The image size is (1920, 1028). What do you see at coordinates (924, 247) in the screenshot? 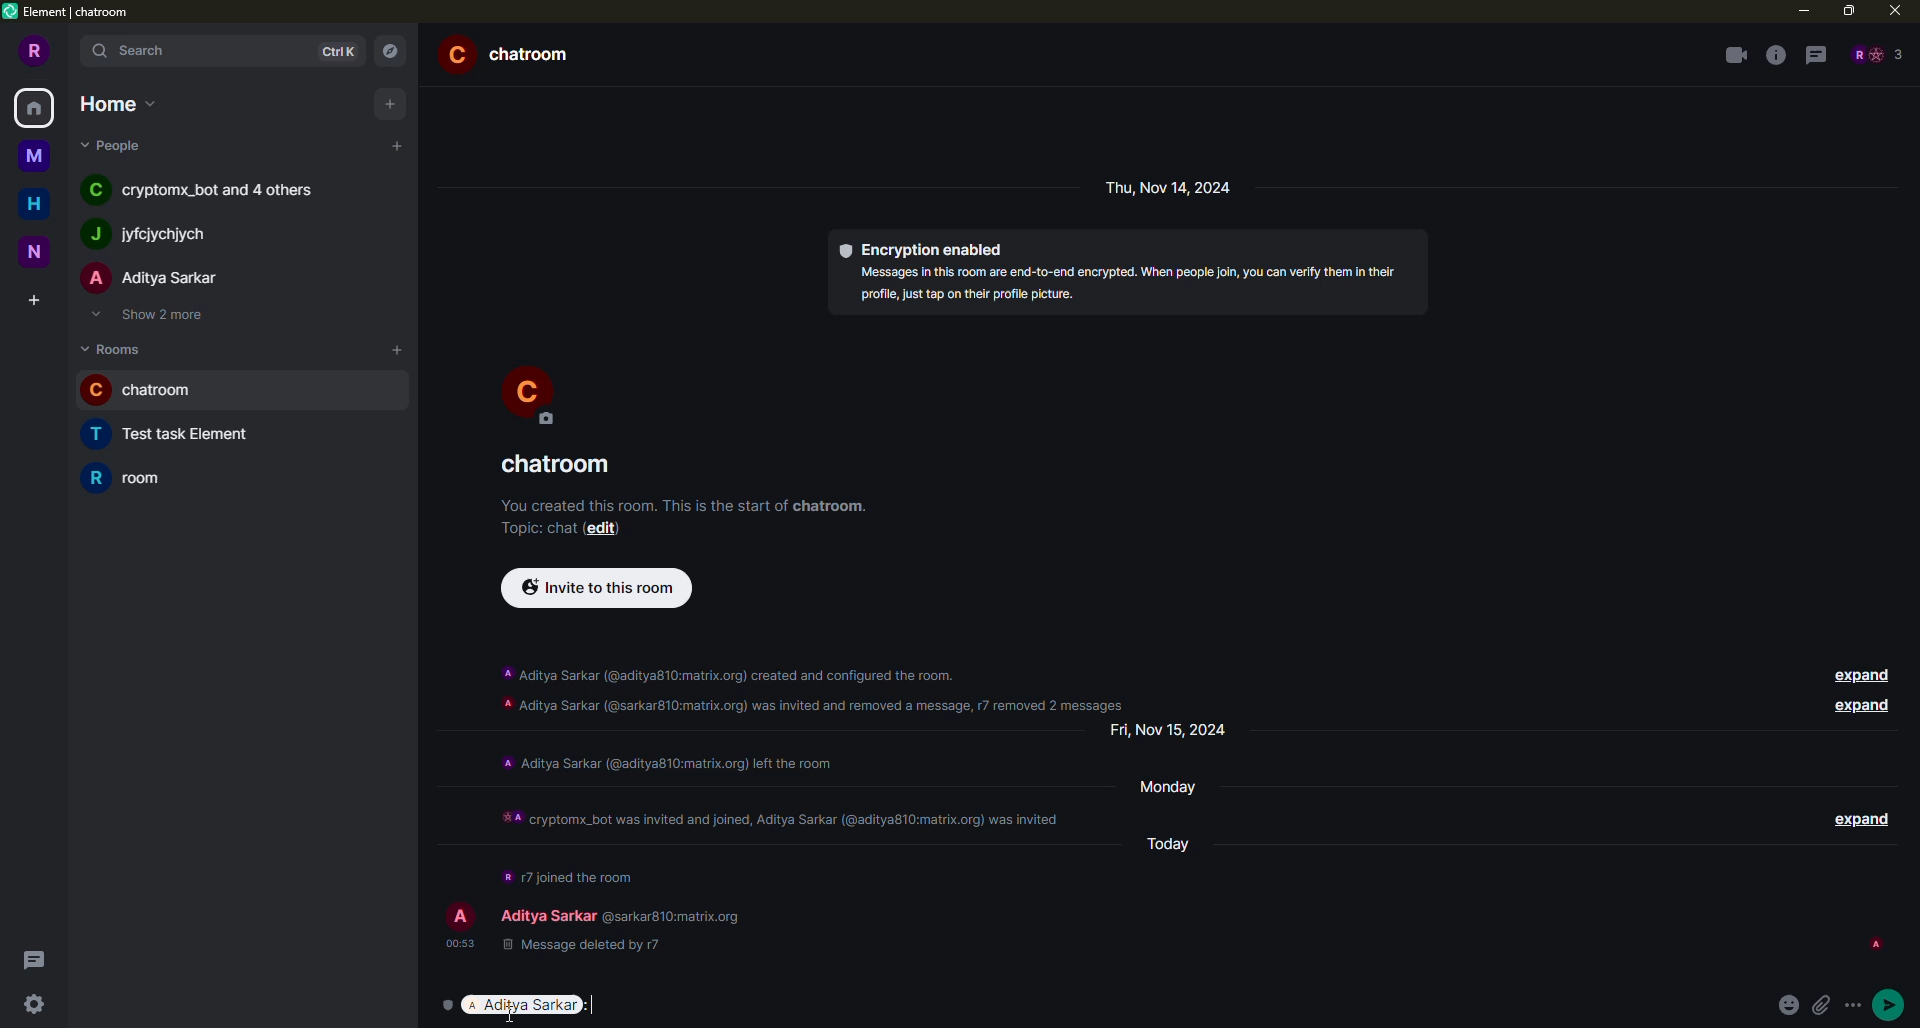
I see `encryption enabled` at bounding box center [924, 247].